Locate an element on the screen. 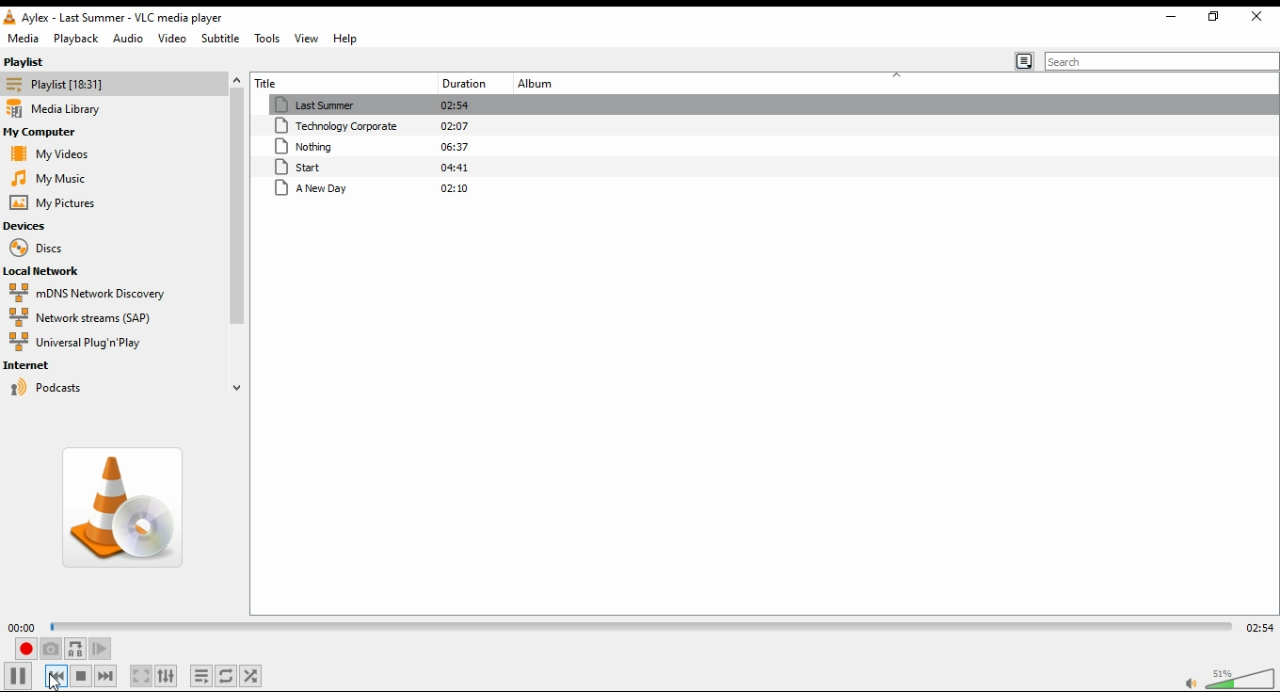  subtitle is located at coordinates (219, 37).